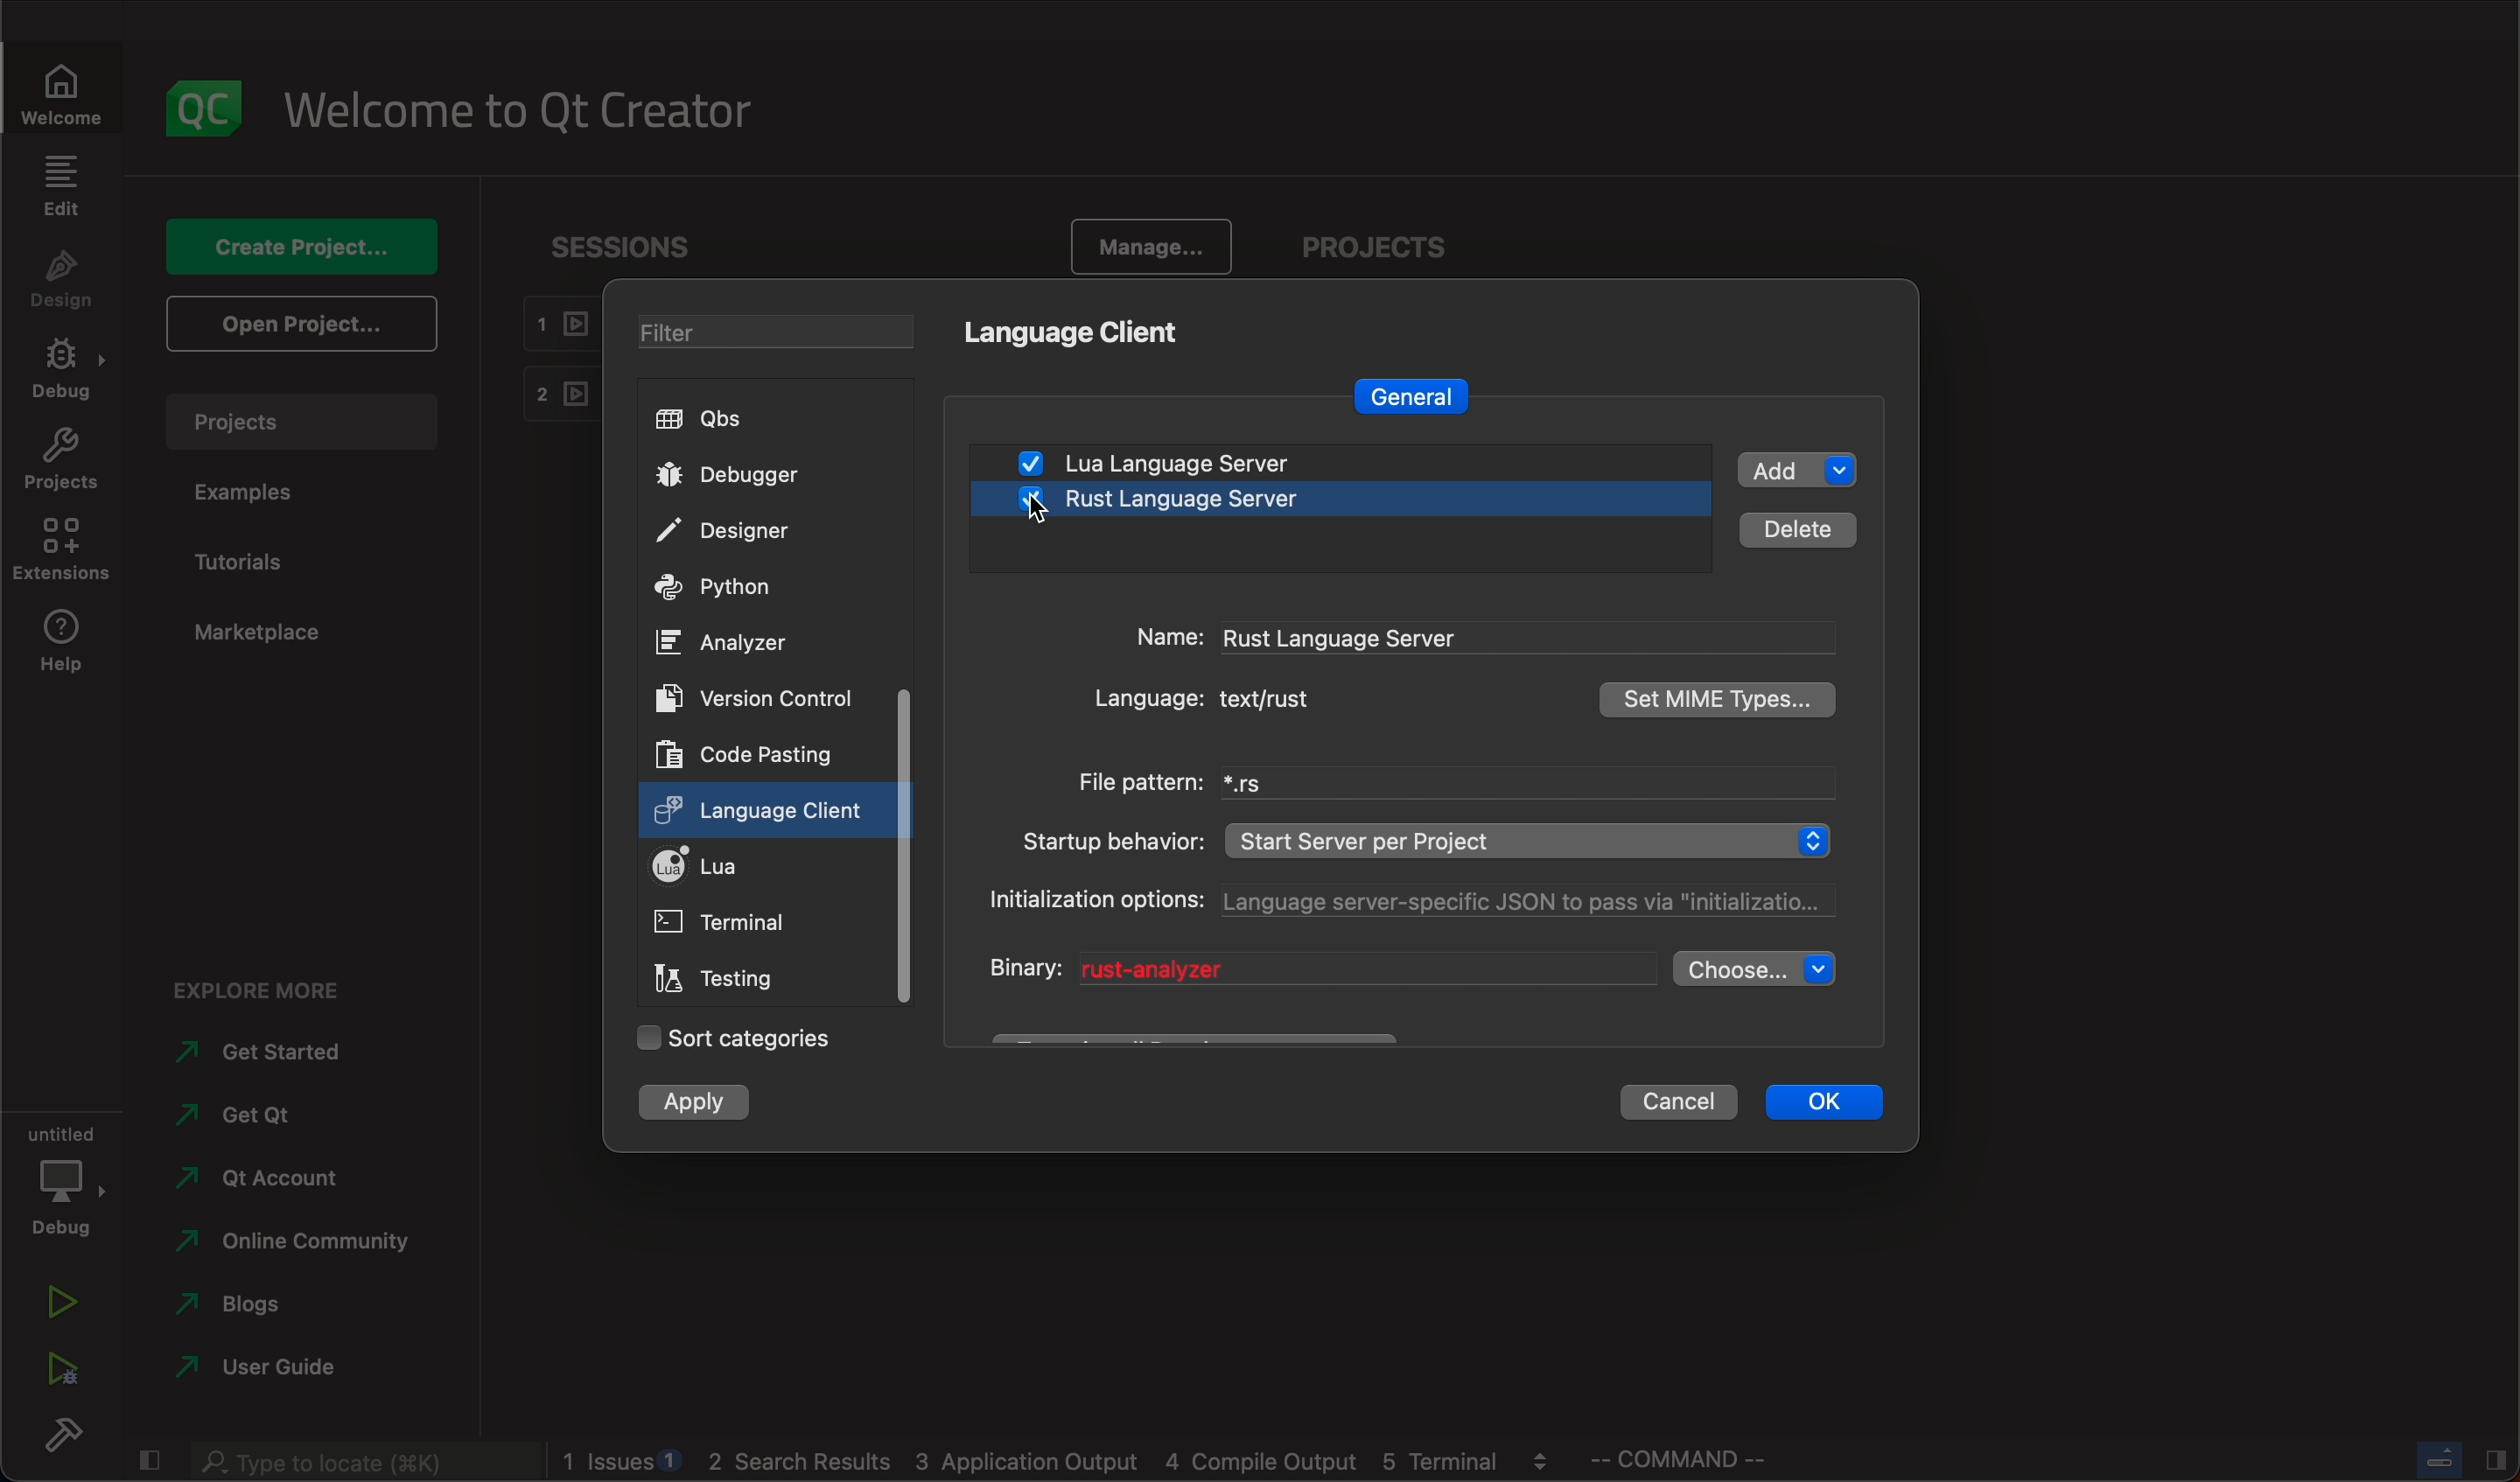 This screenshot has height=1482, width=2520. What do you see at coordinates (720, 924) in the screenshot?
I see `terminal` at bounding box center [720, 924].